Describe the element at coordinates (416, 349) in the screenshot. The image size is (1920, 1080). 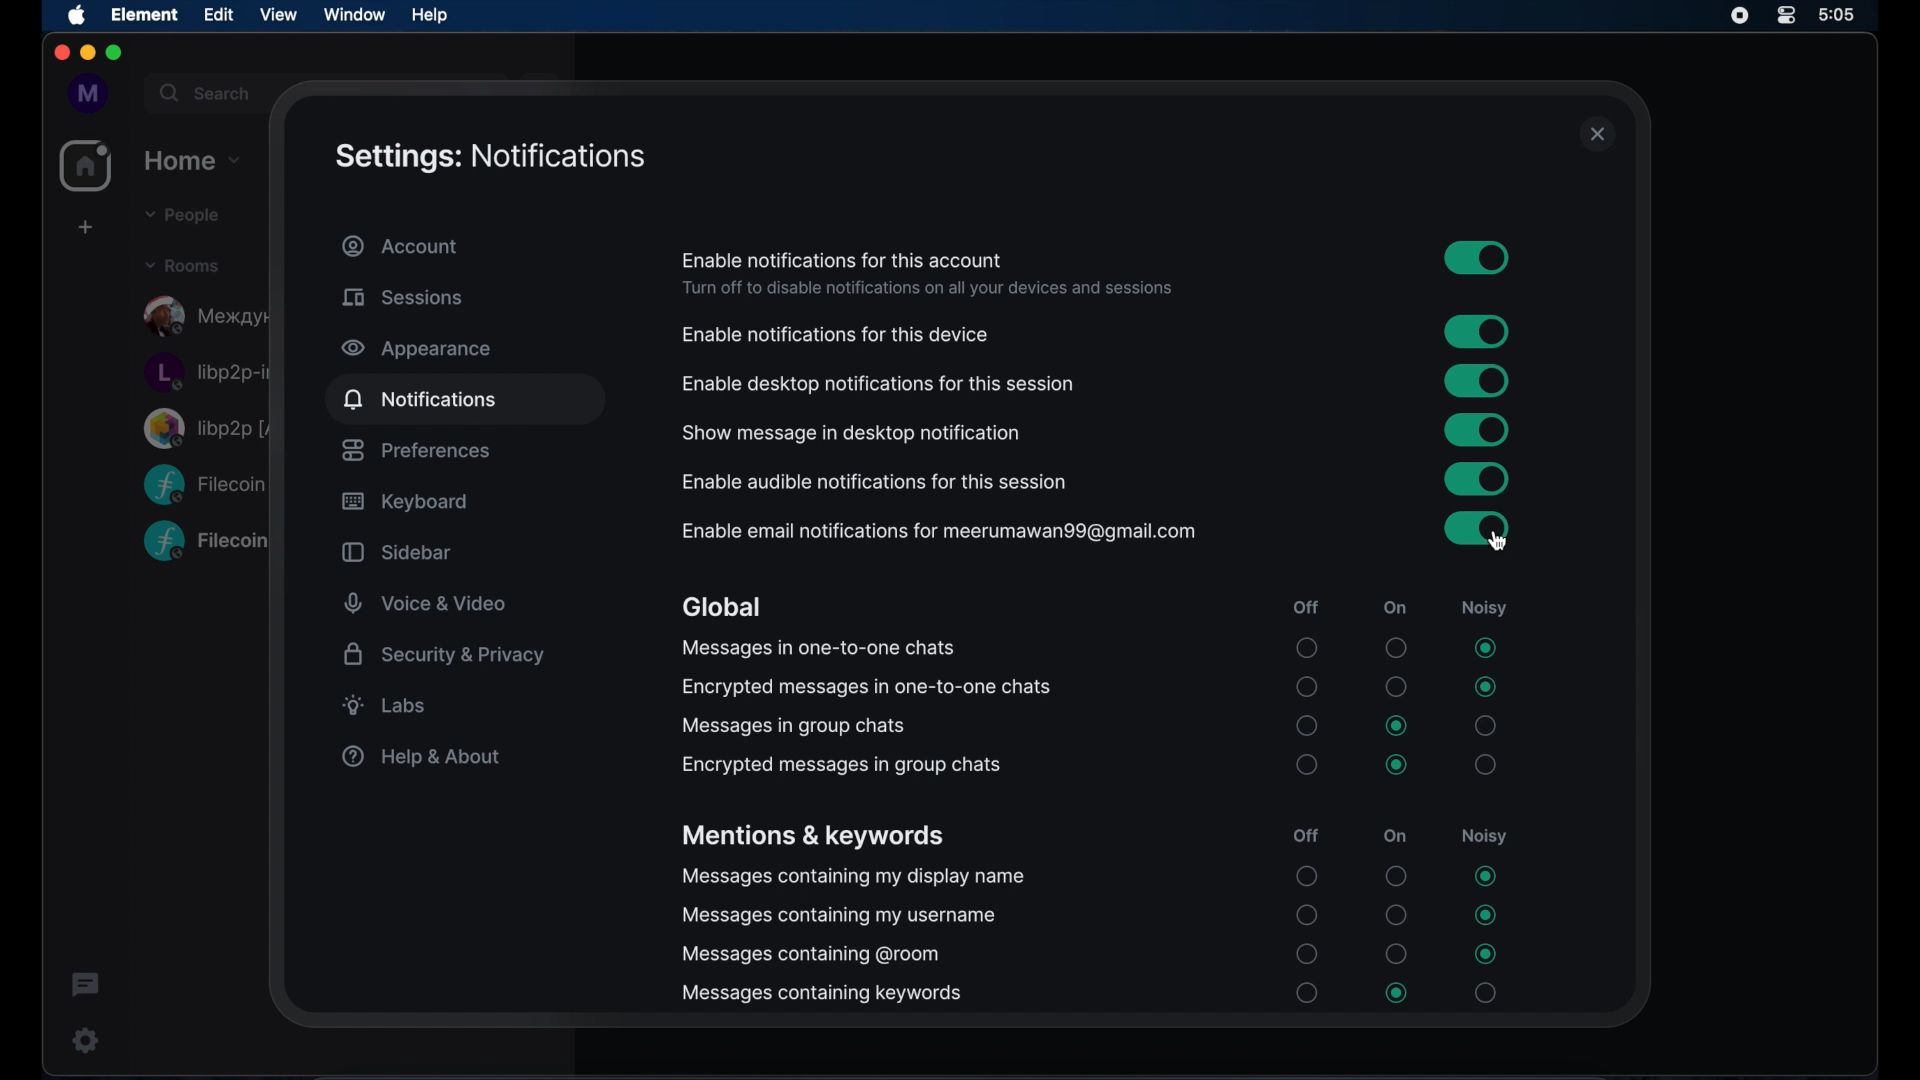
I see `appearance` at that location.